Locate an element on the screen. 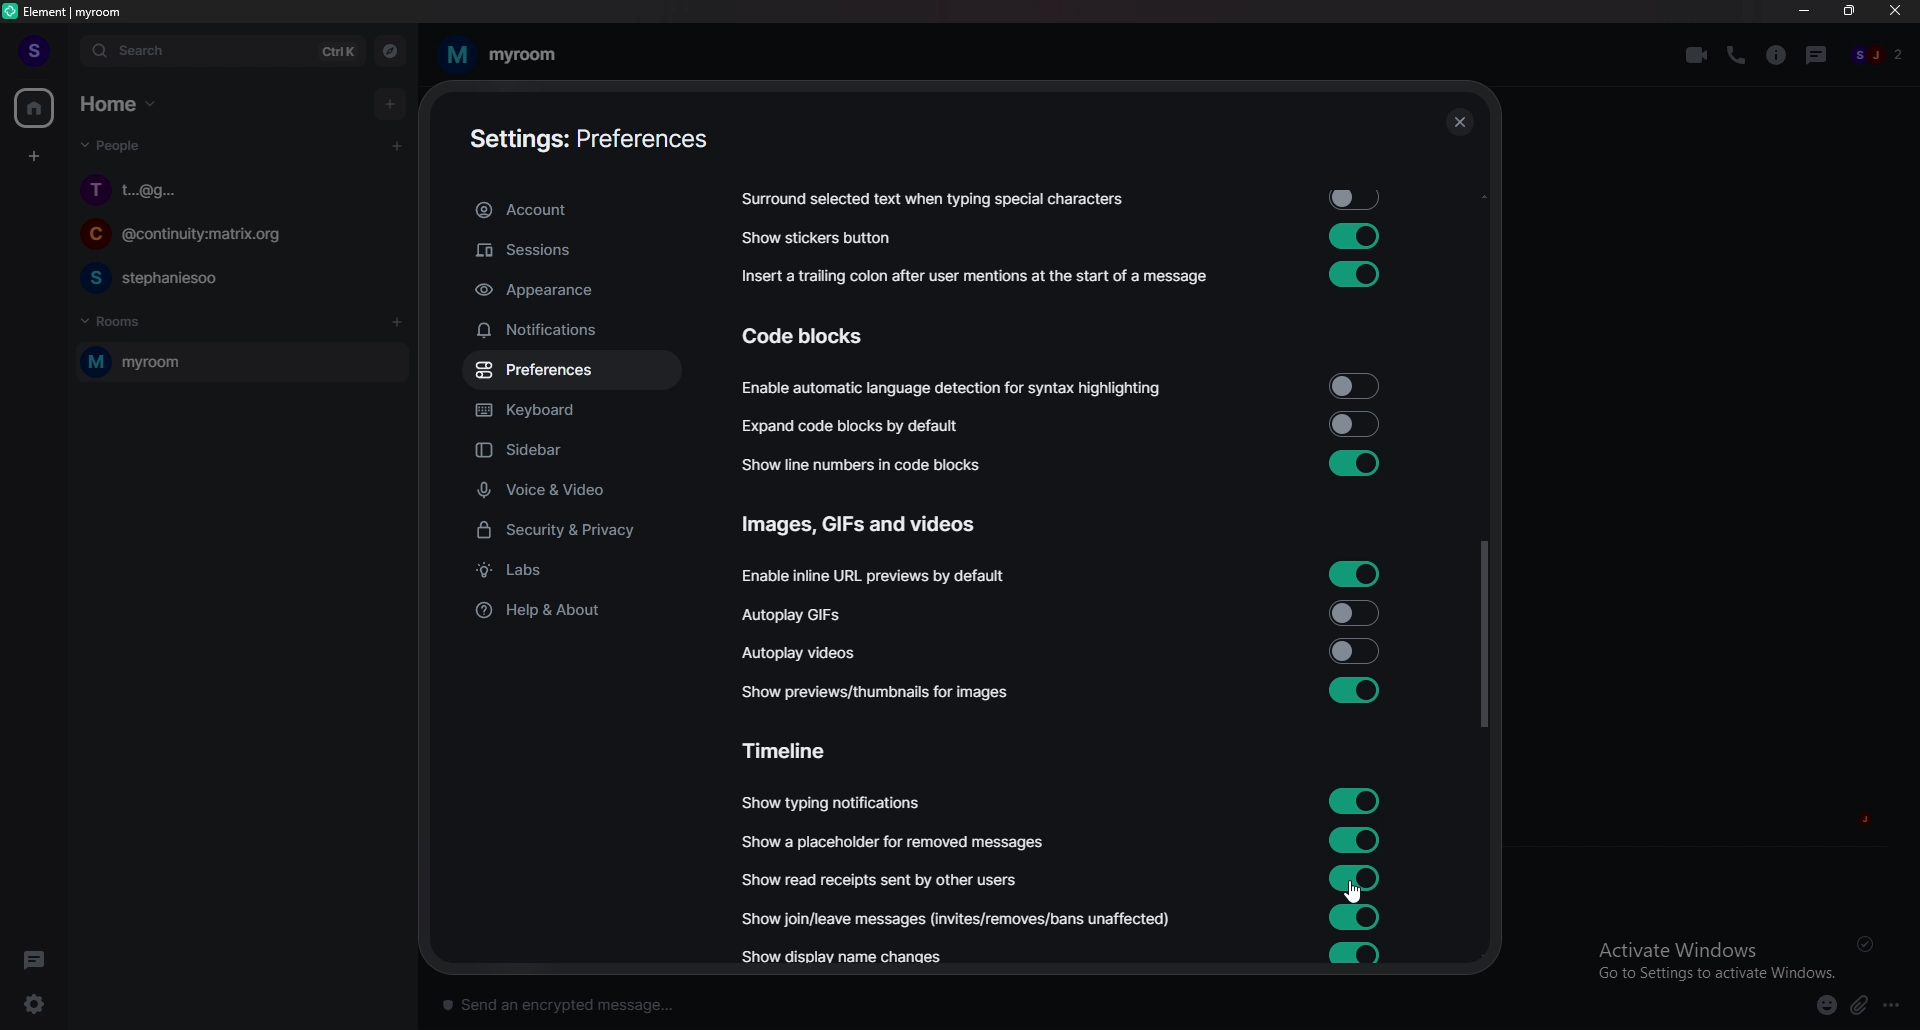  voice call is located at coordinates (1736, 54).